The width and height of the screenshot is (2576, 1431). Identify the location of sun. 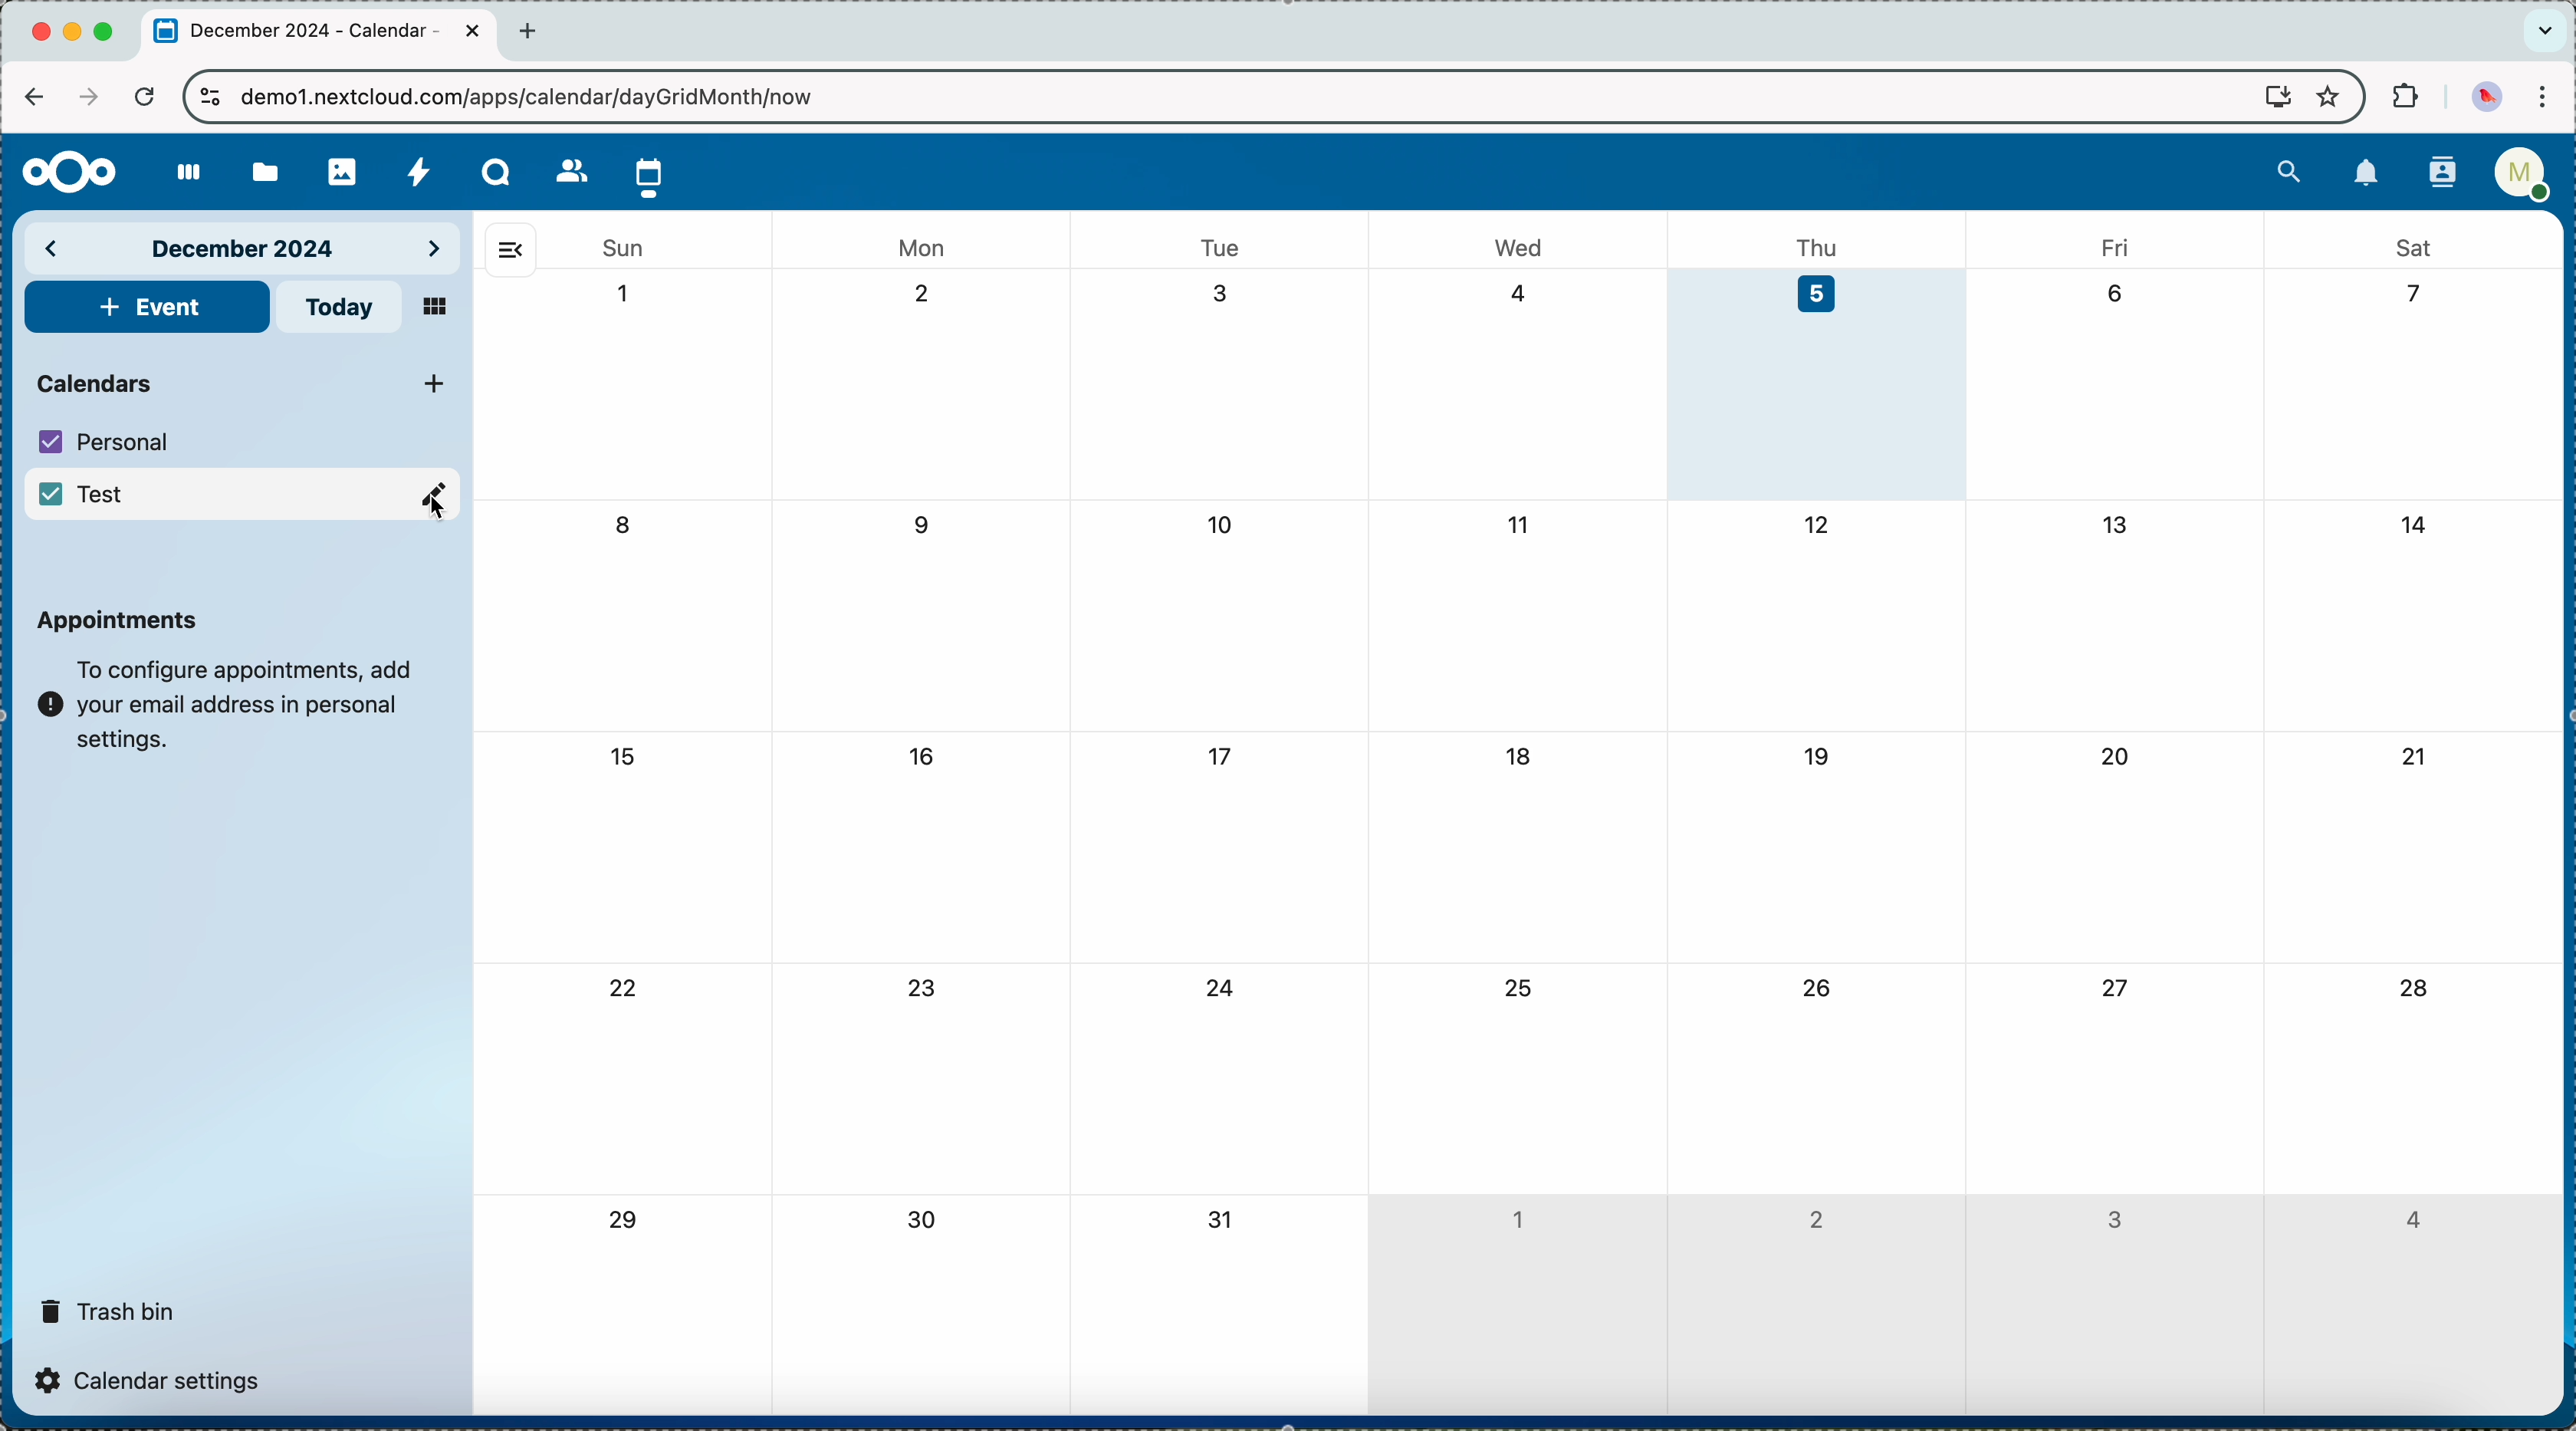
(621, 248).